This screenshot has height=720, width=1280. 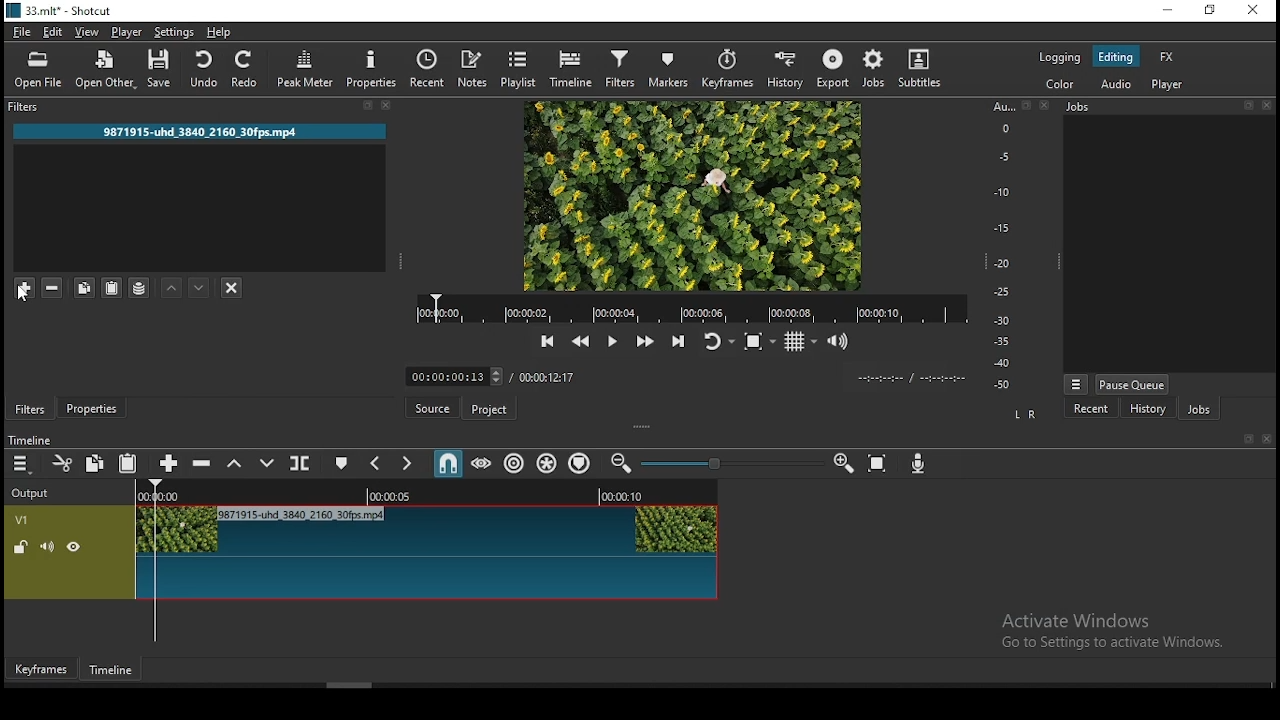 I want to click on peak meter, so click(x=307, y=68).